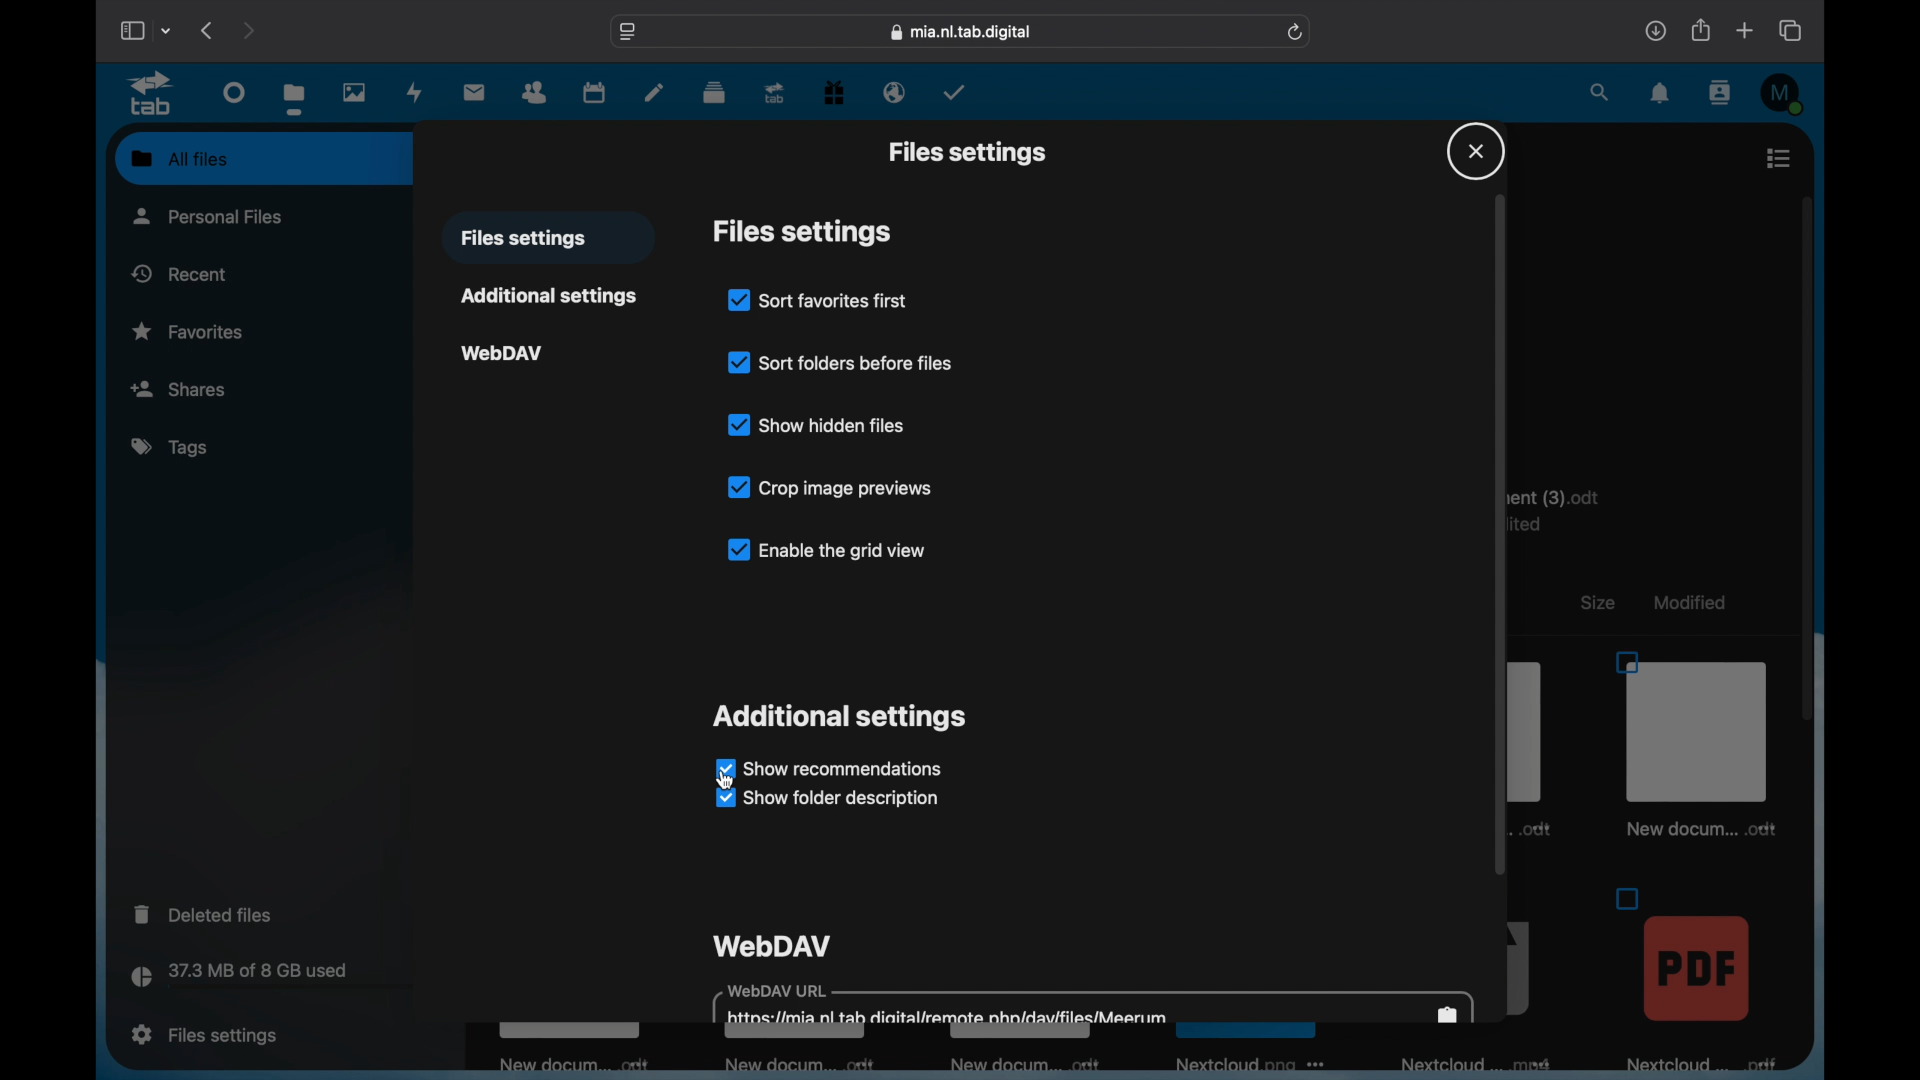  What do you see at coordinates (840, 718) in the screenshot?
I see `additional settings` at bounding box center [840, 718].